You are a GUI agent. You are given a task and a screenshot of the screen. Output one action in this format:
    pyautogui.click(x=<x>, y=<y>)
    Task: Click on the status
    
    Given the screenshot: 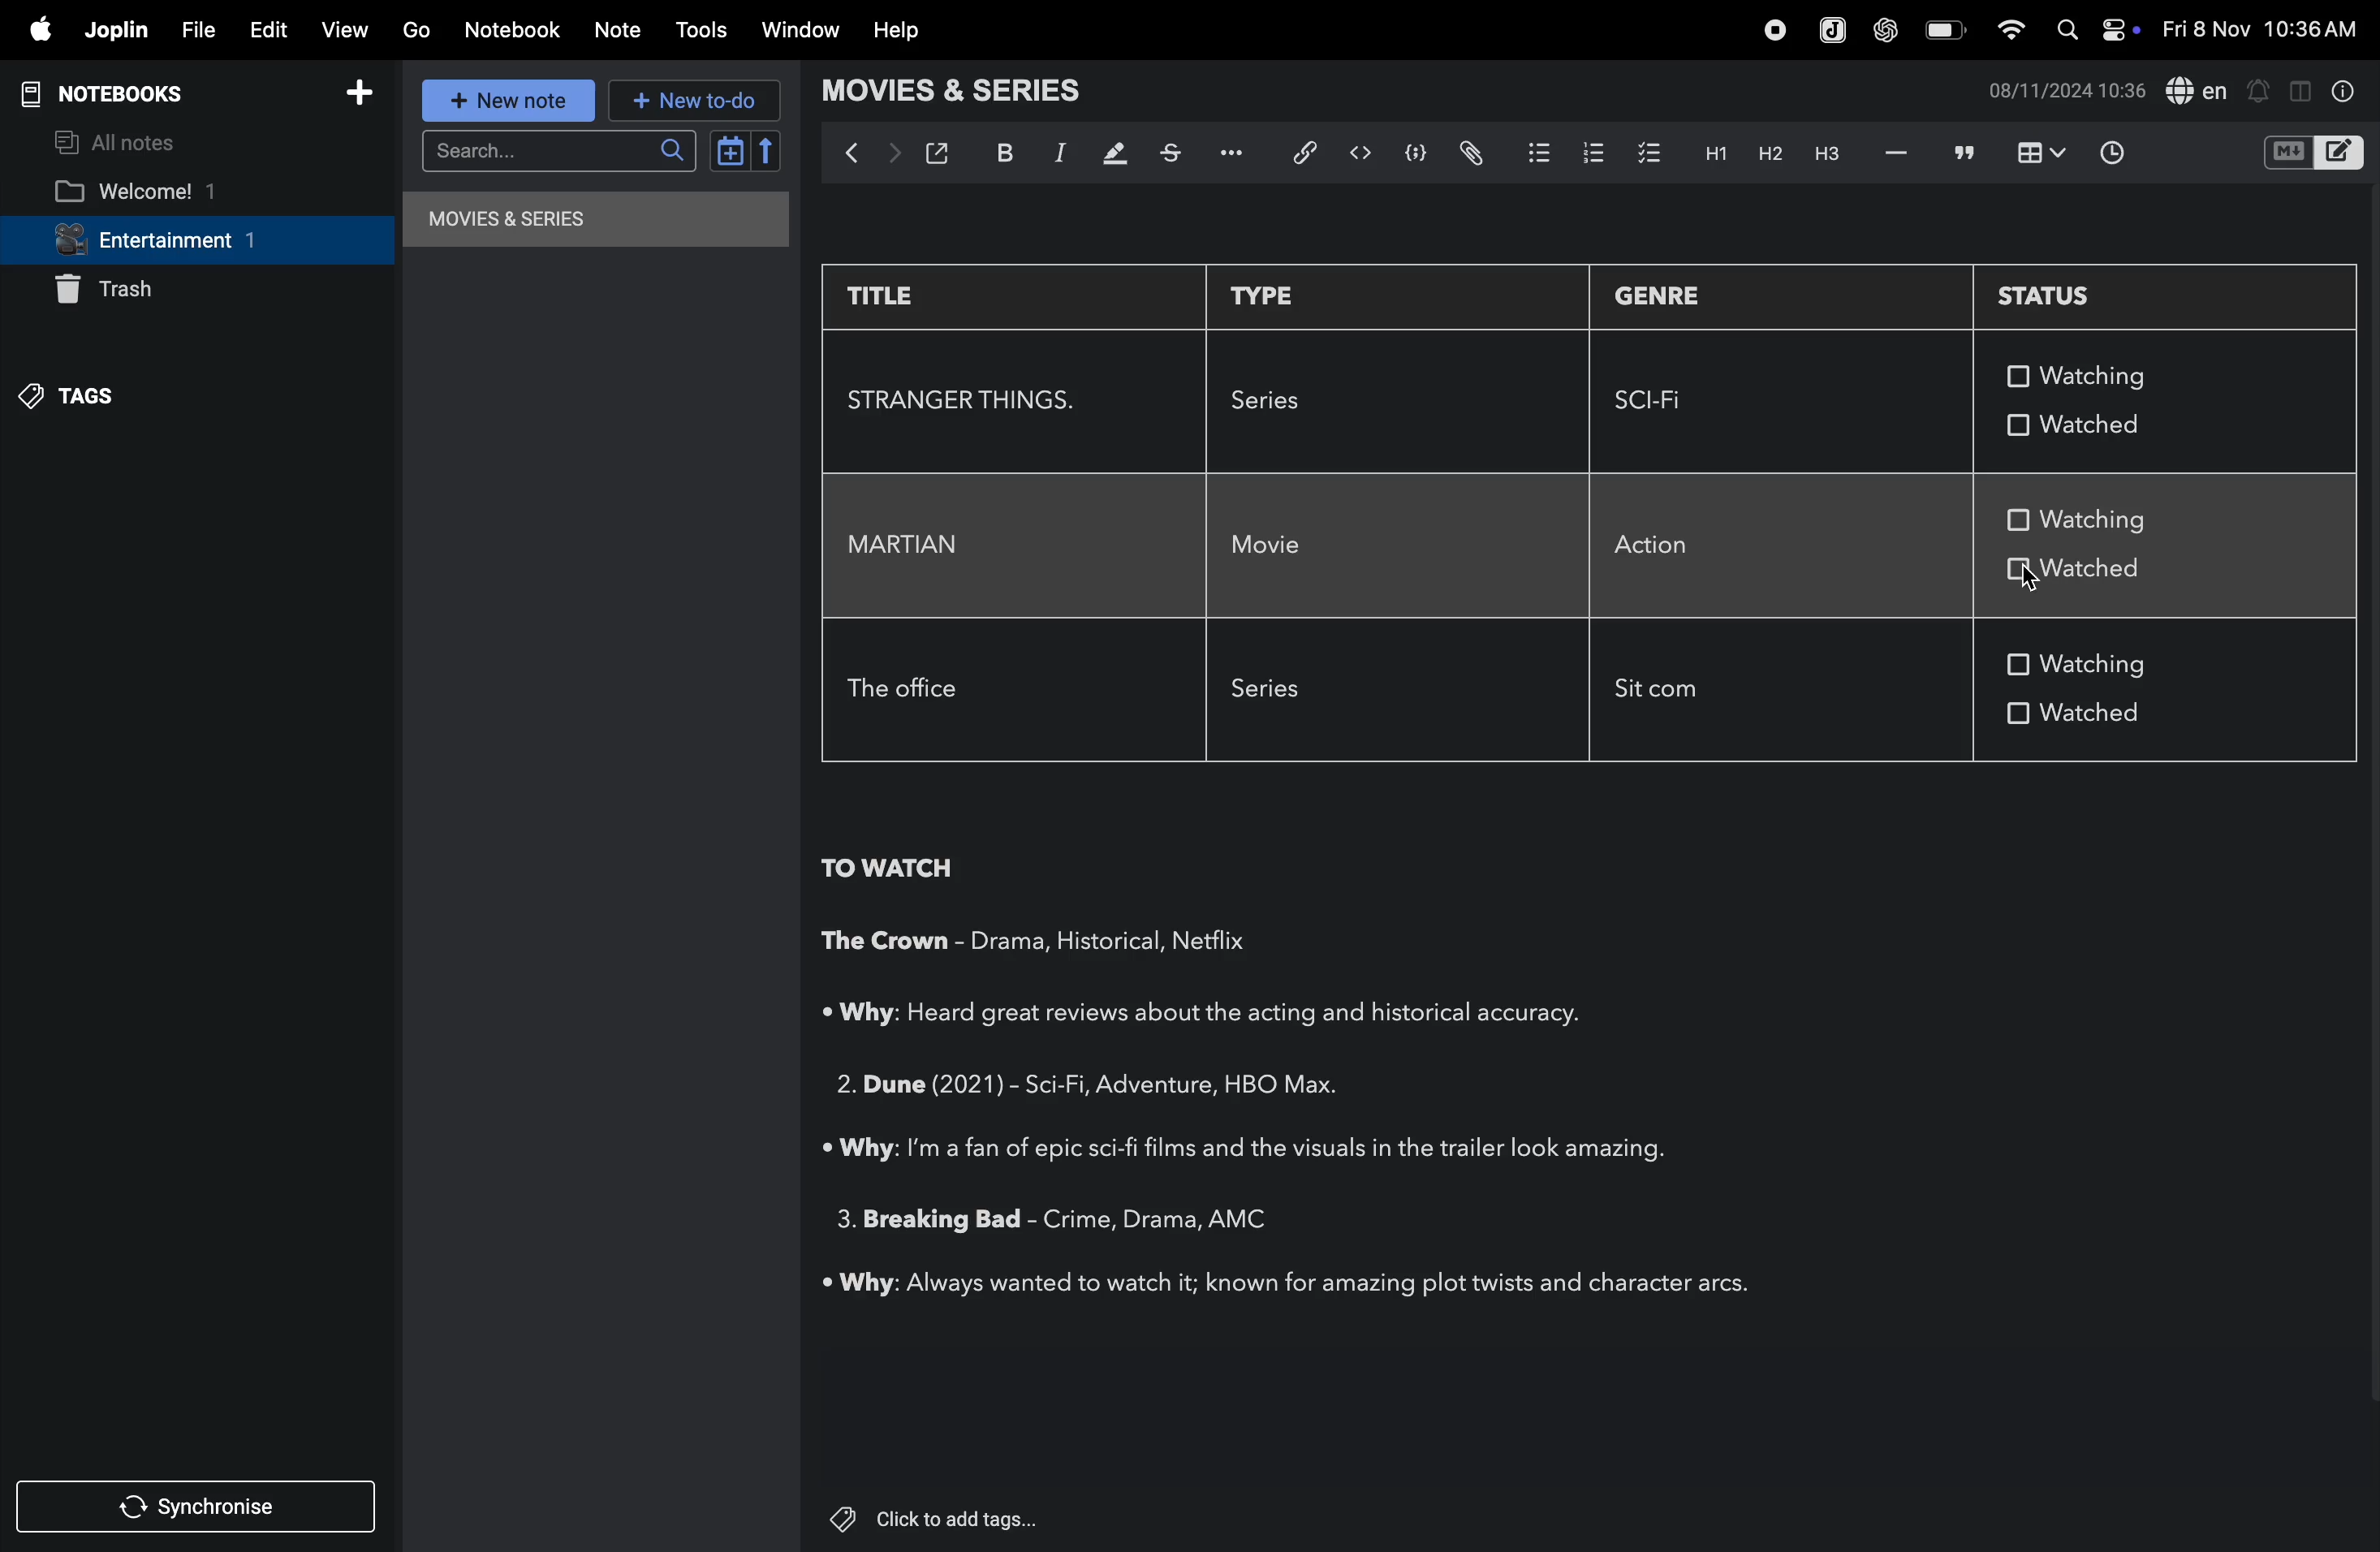 What is the action you would take?
    pyautogui.click(x=2080, y=294)
    